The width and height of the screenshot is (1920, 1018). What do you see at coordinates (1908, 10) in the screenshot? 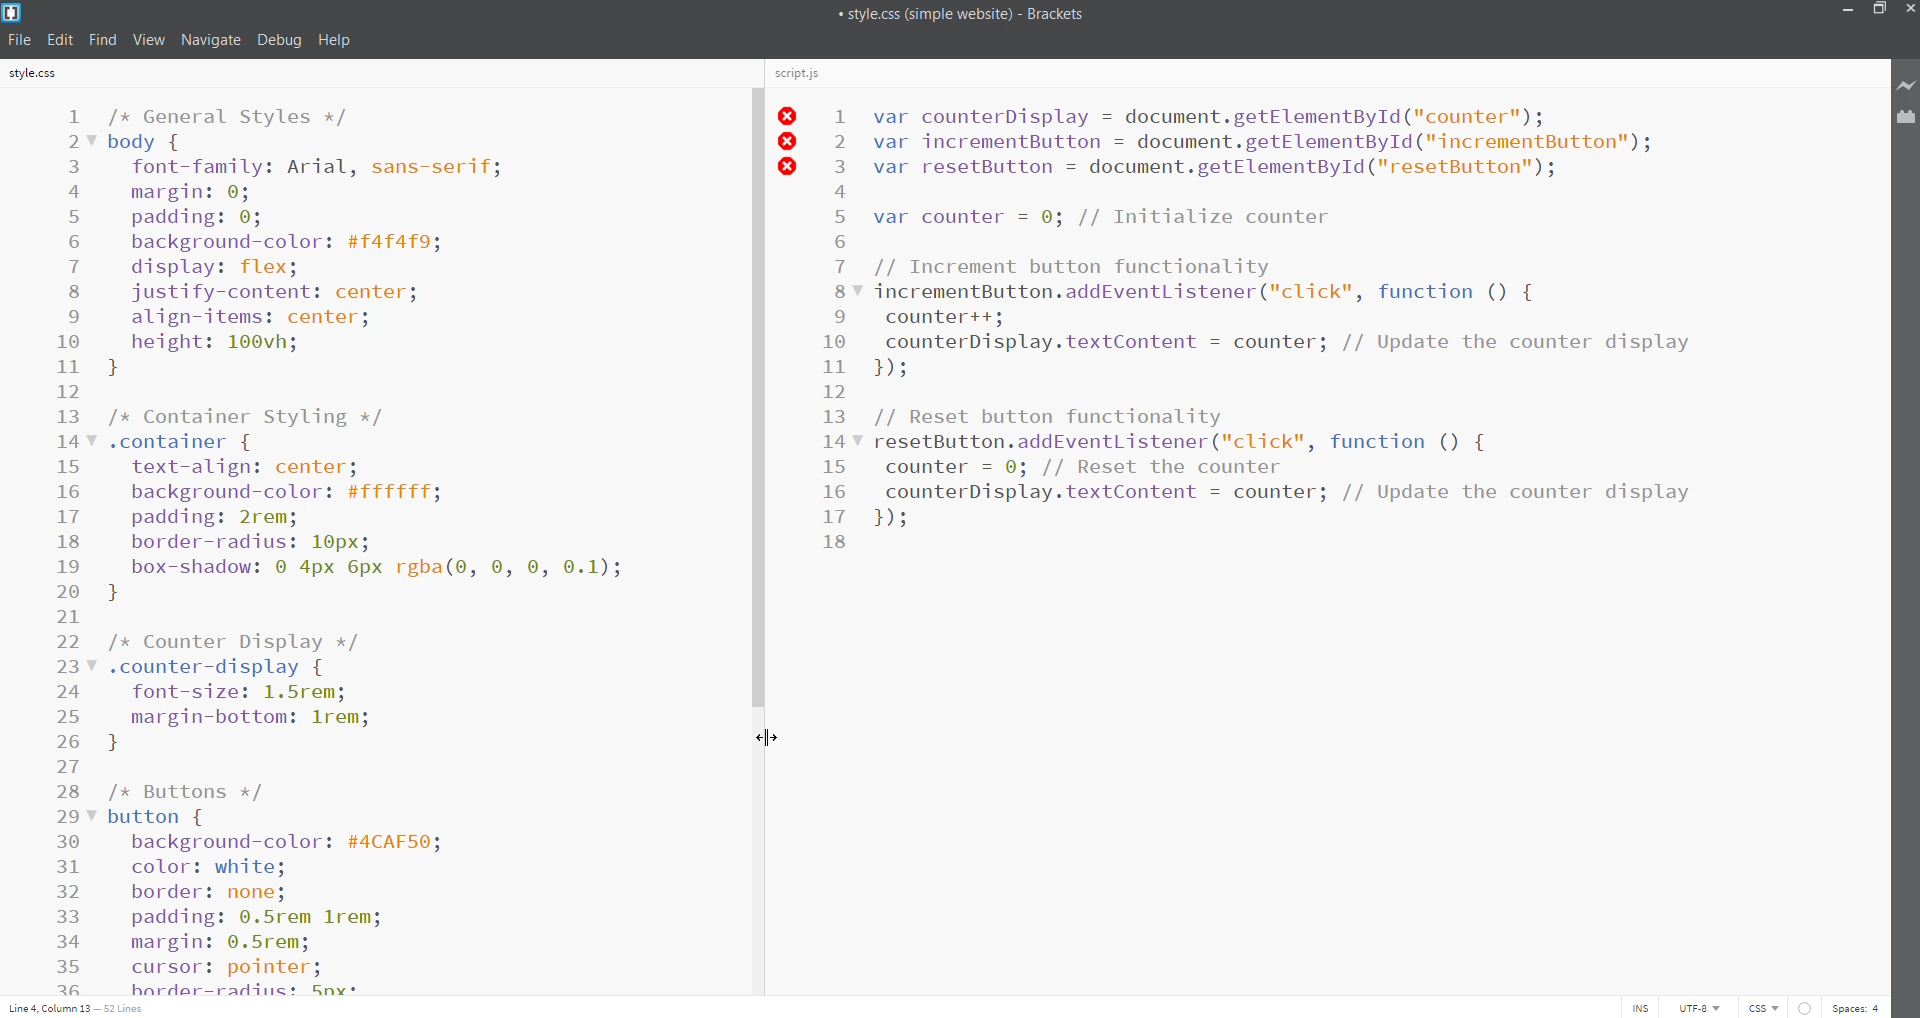
I see `close` at bounding box center [1908, 10].